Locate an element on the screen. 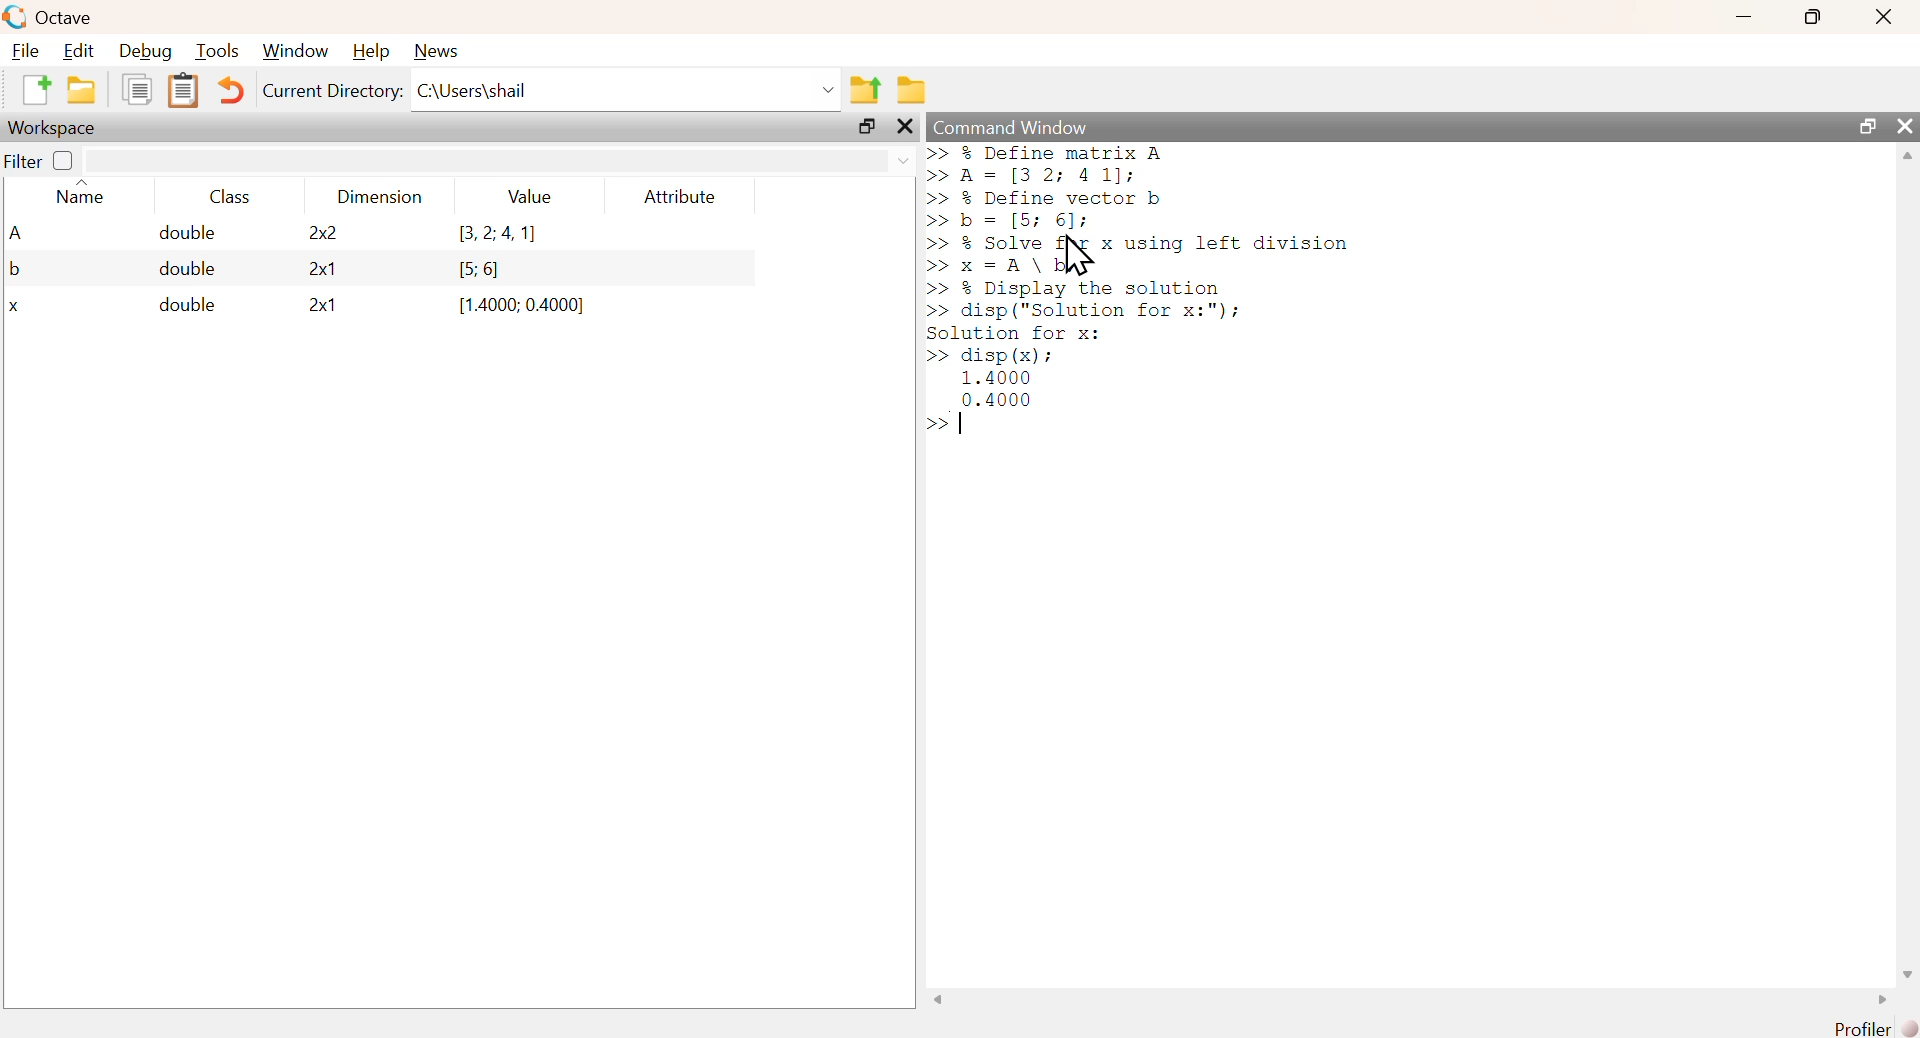 The width and height of the screenshot is (1920, 1038). double is located at coordinates (177, 307).